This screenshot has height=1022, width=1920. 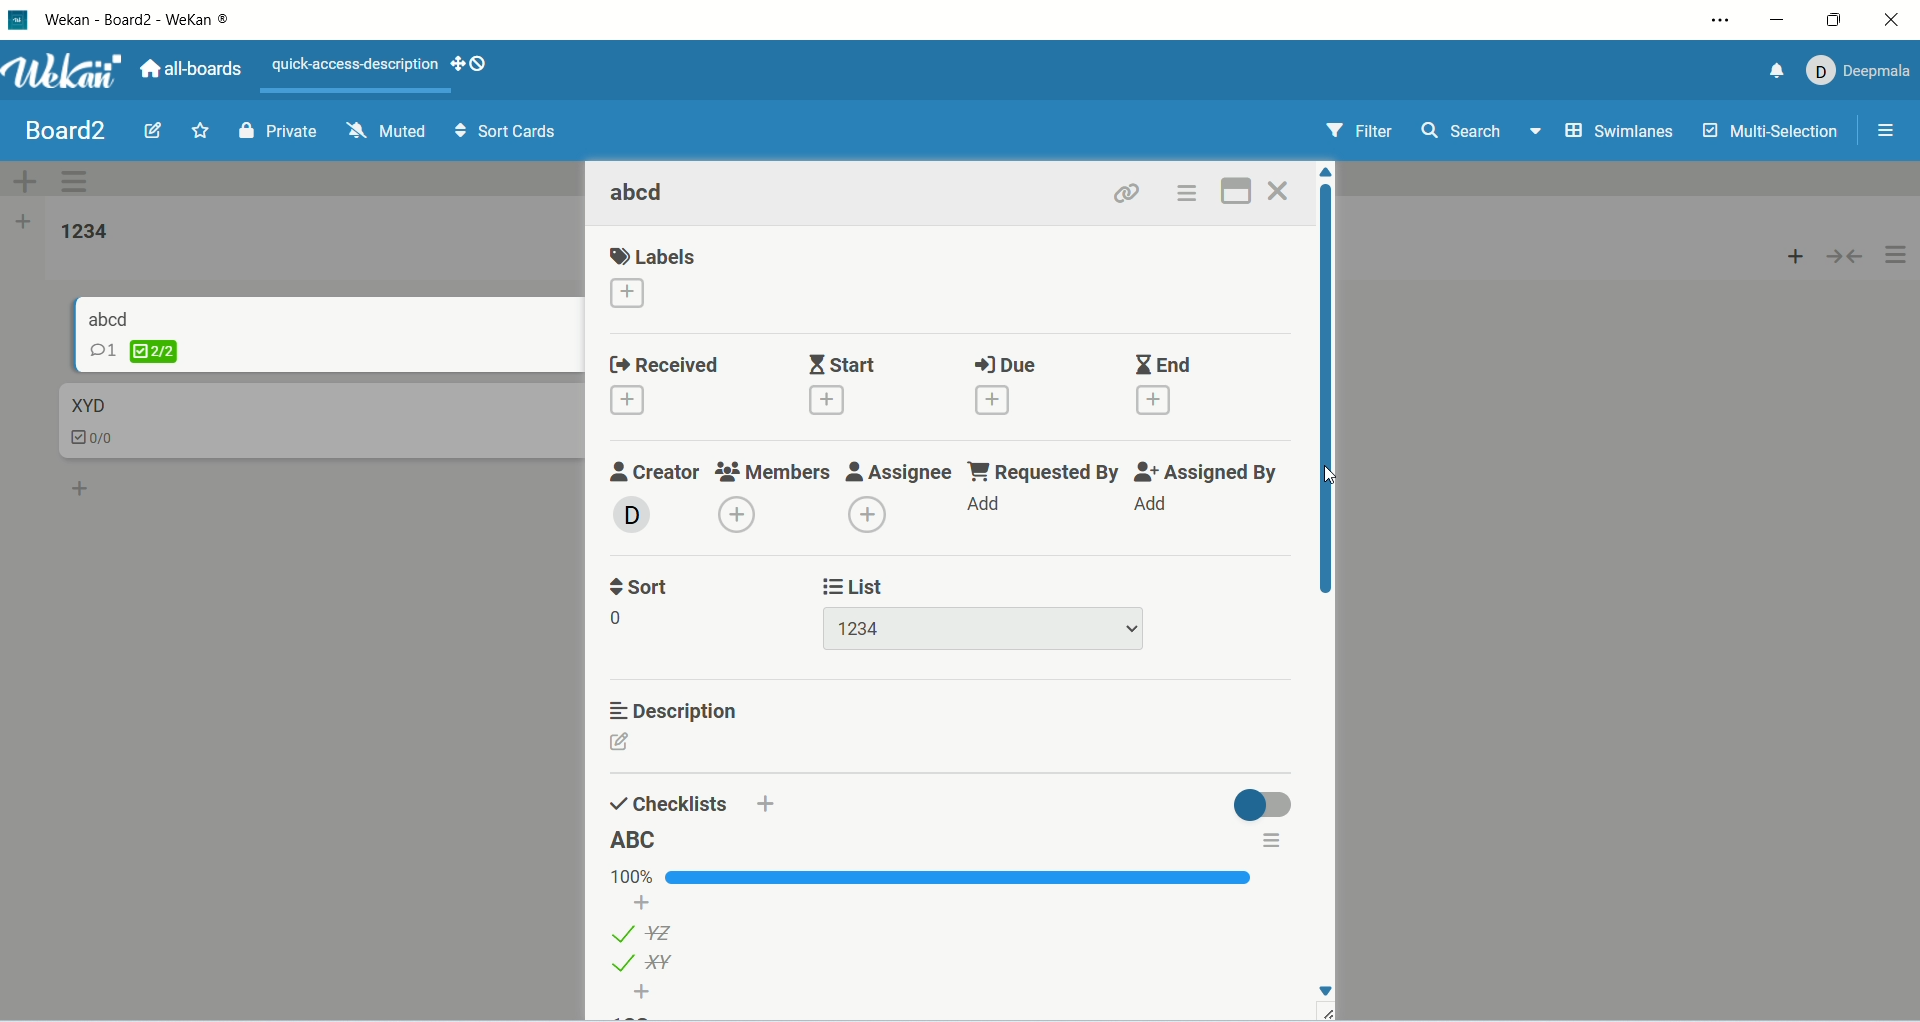 What do you see at coordinates (932, 876) in the screenshot?
I see `progress` at bounding box center [932, 876].